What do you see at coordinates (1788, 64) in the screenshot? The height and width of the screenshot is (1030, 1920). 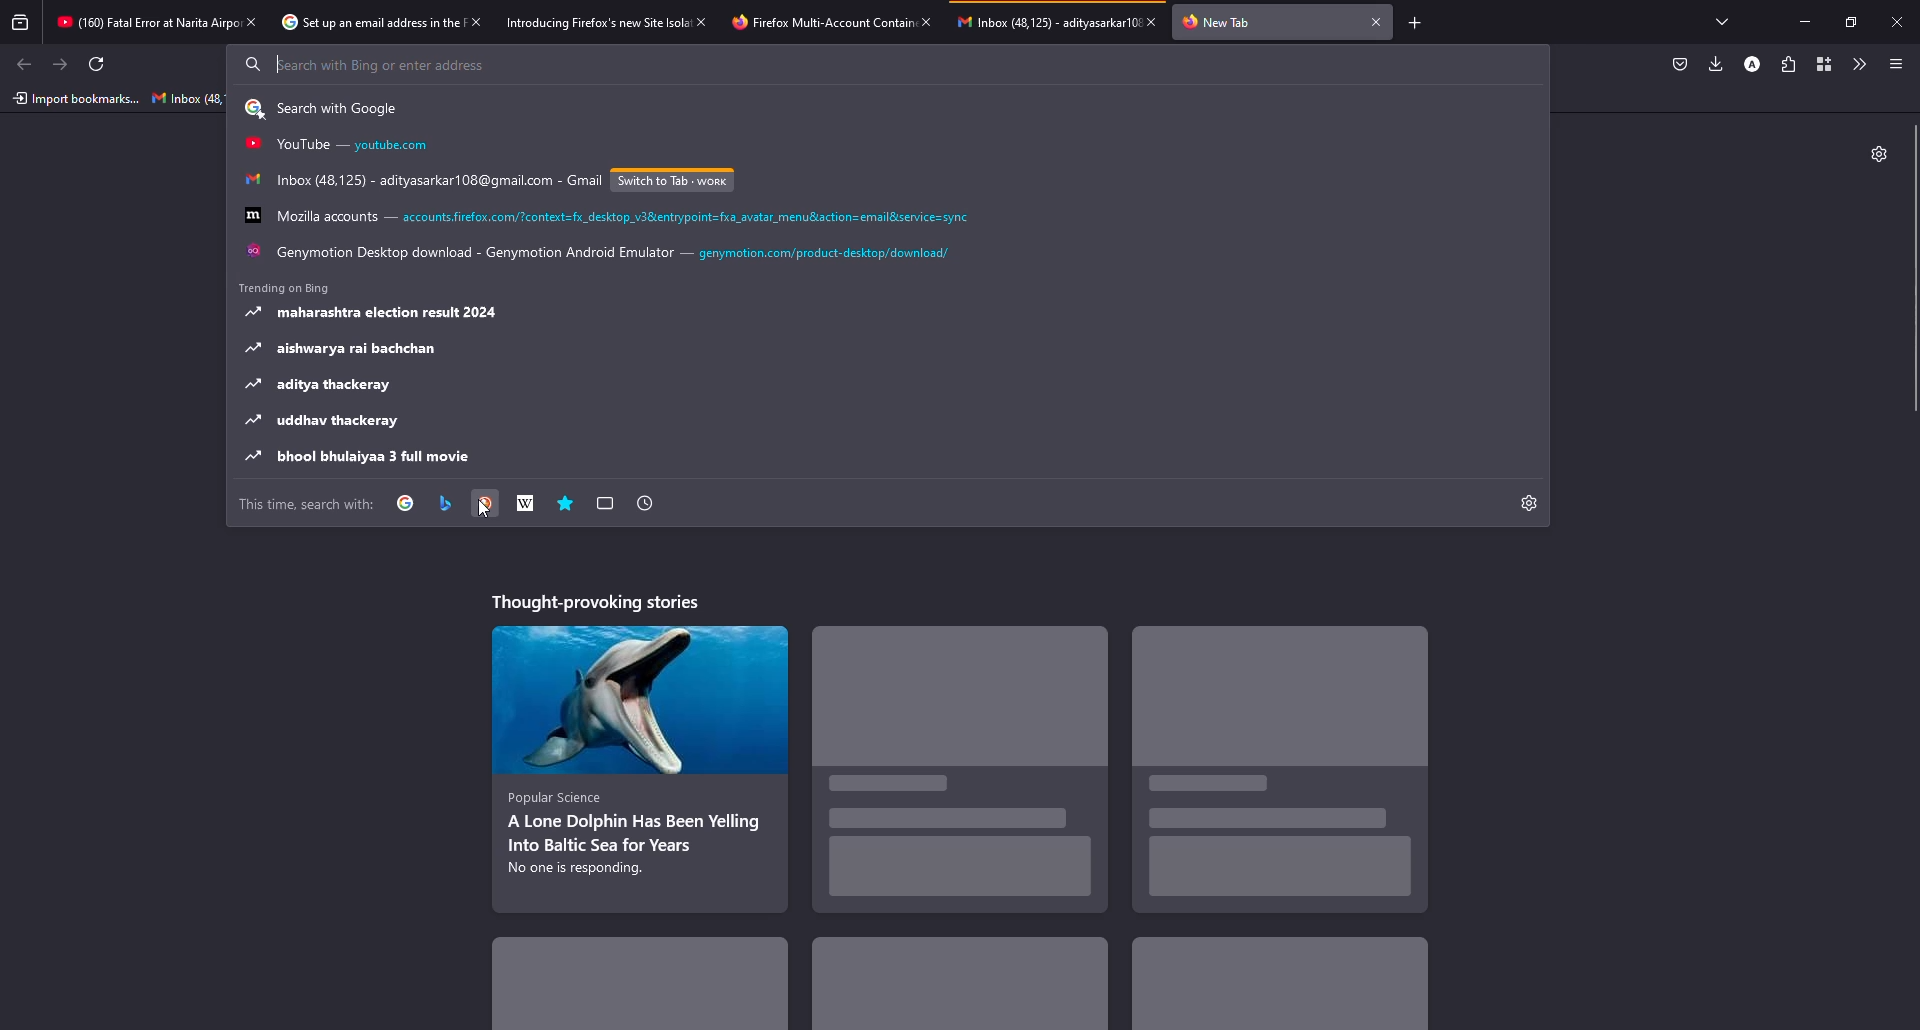 I see `extensions` at bounding box center [1788, 64].